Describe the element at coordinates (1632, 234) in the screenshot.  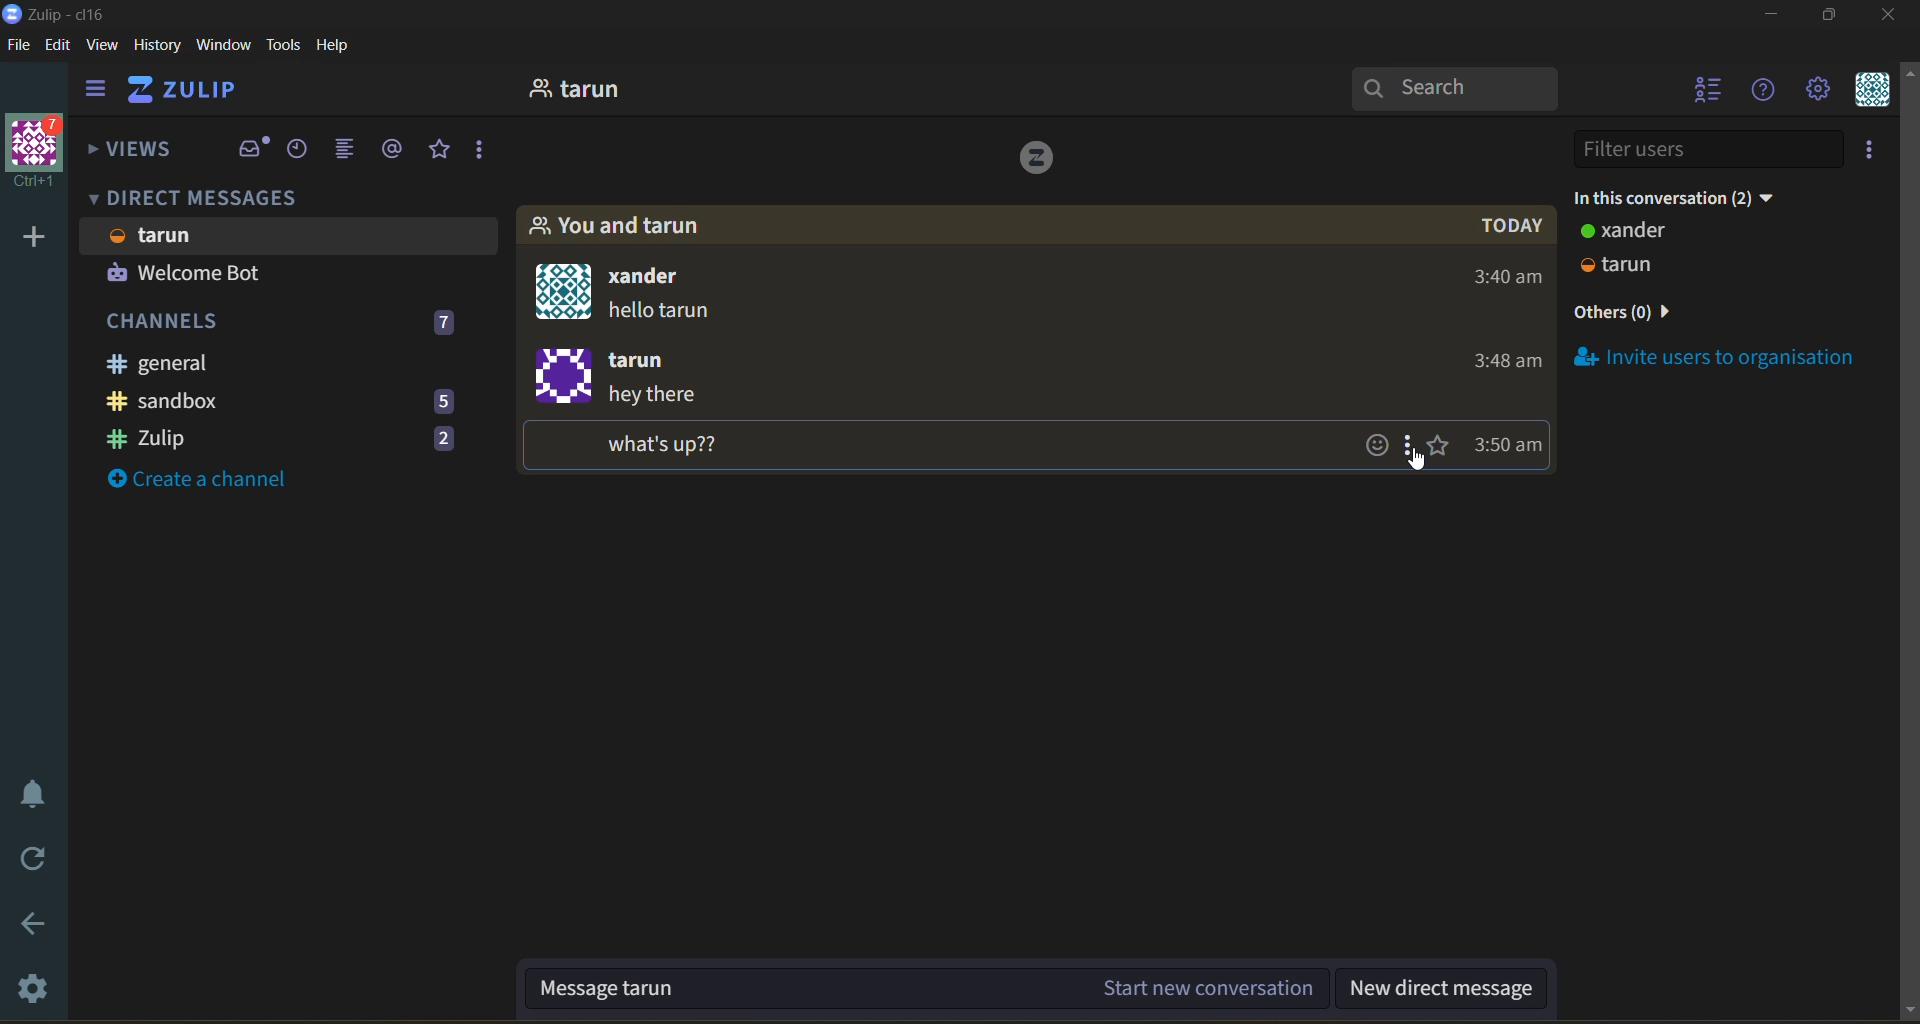
I see `user` at that location.